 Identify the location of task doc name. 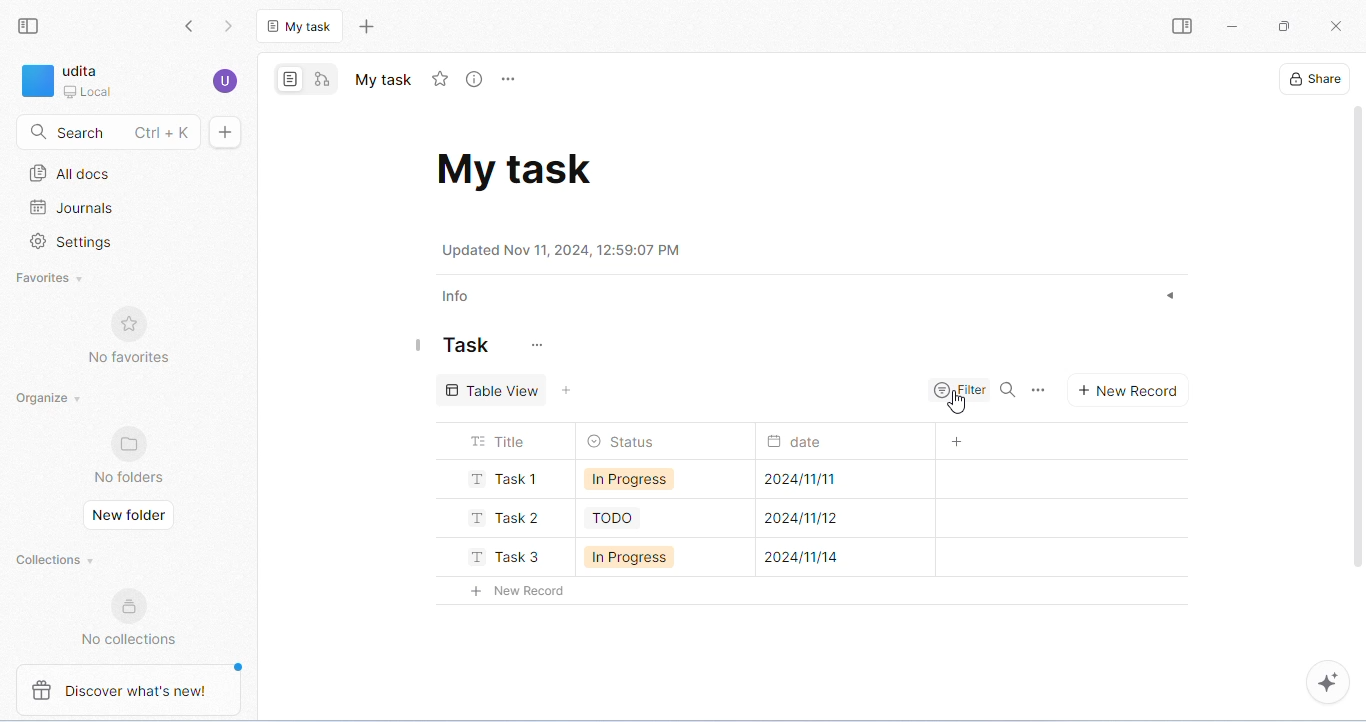
(516, 167).